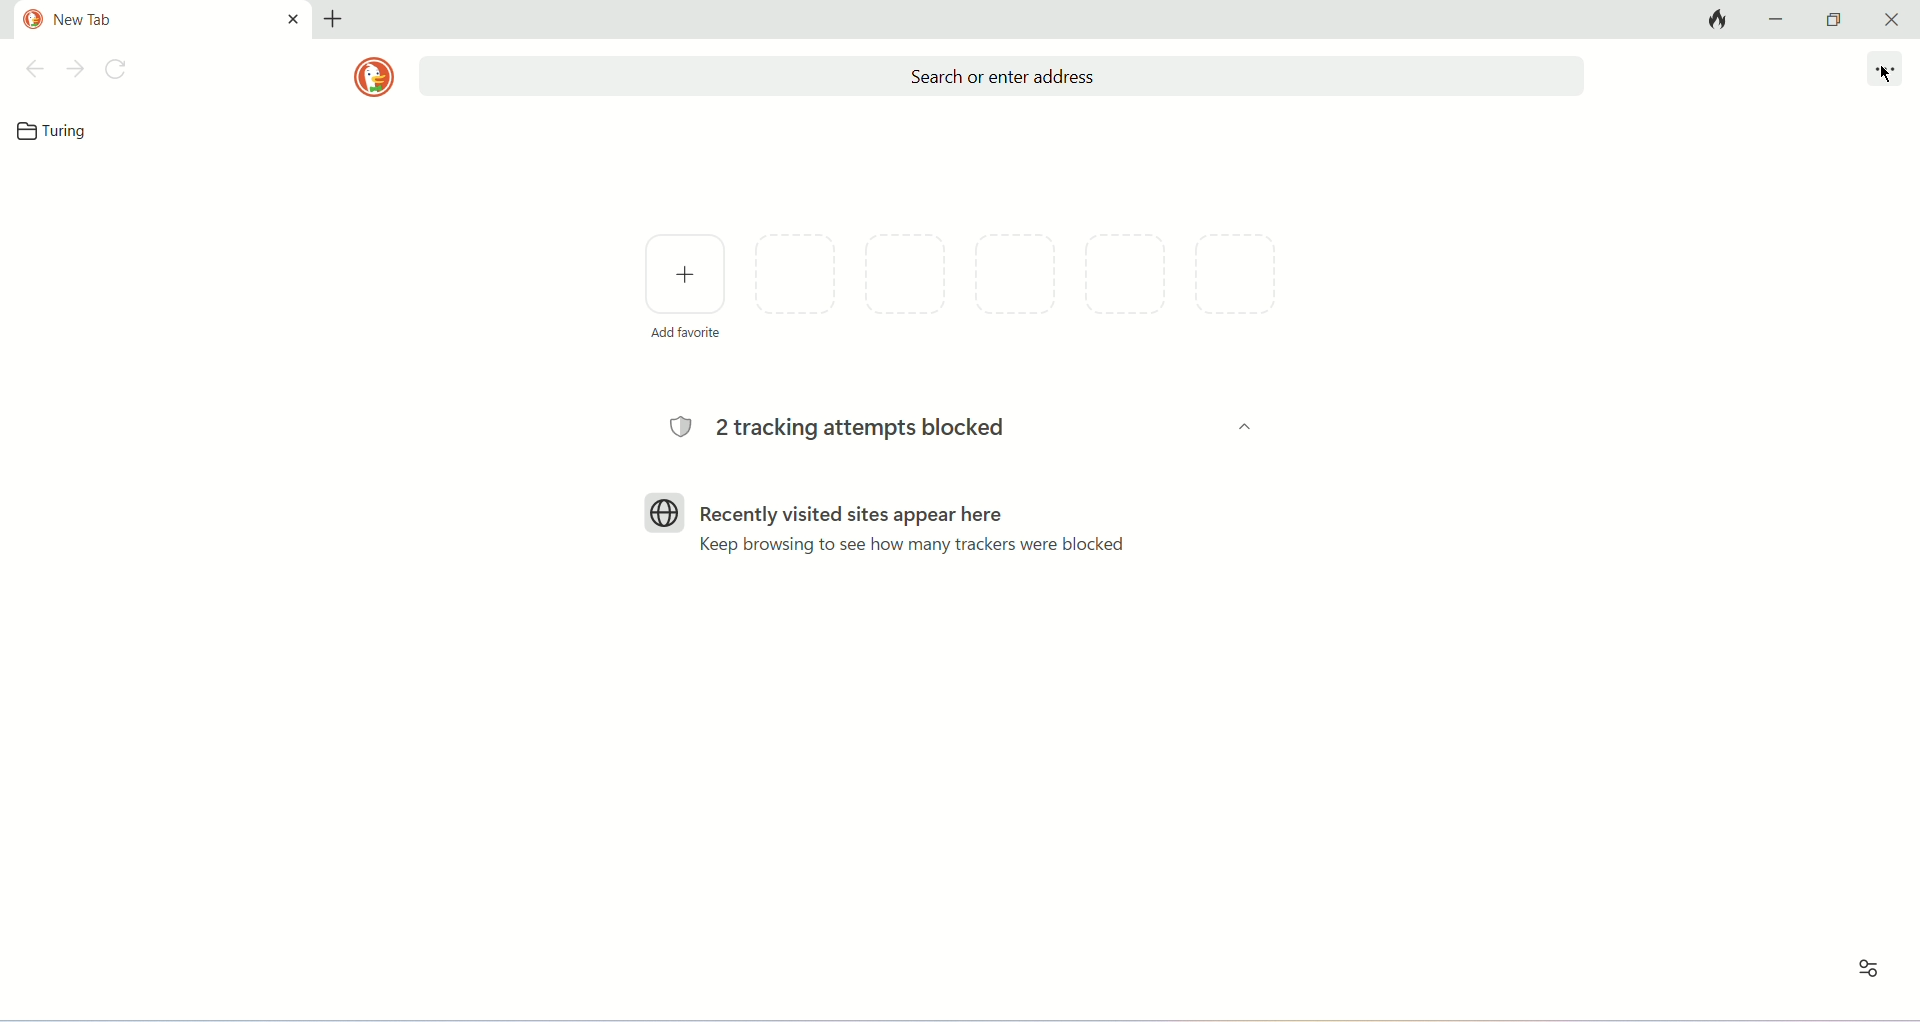  What do you see at coordinates (1837, 20) in the screenshot?
I see `maximize` at bounding box center [1837, 20].